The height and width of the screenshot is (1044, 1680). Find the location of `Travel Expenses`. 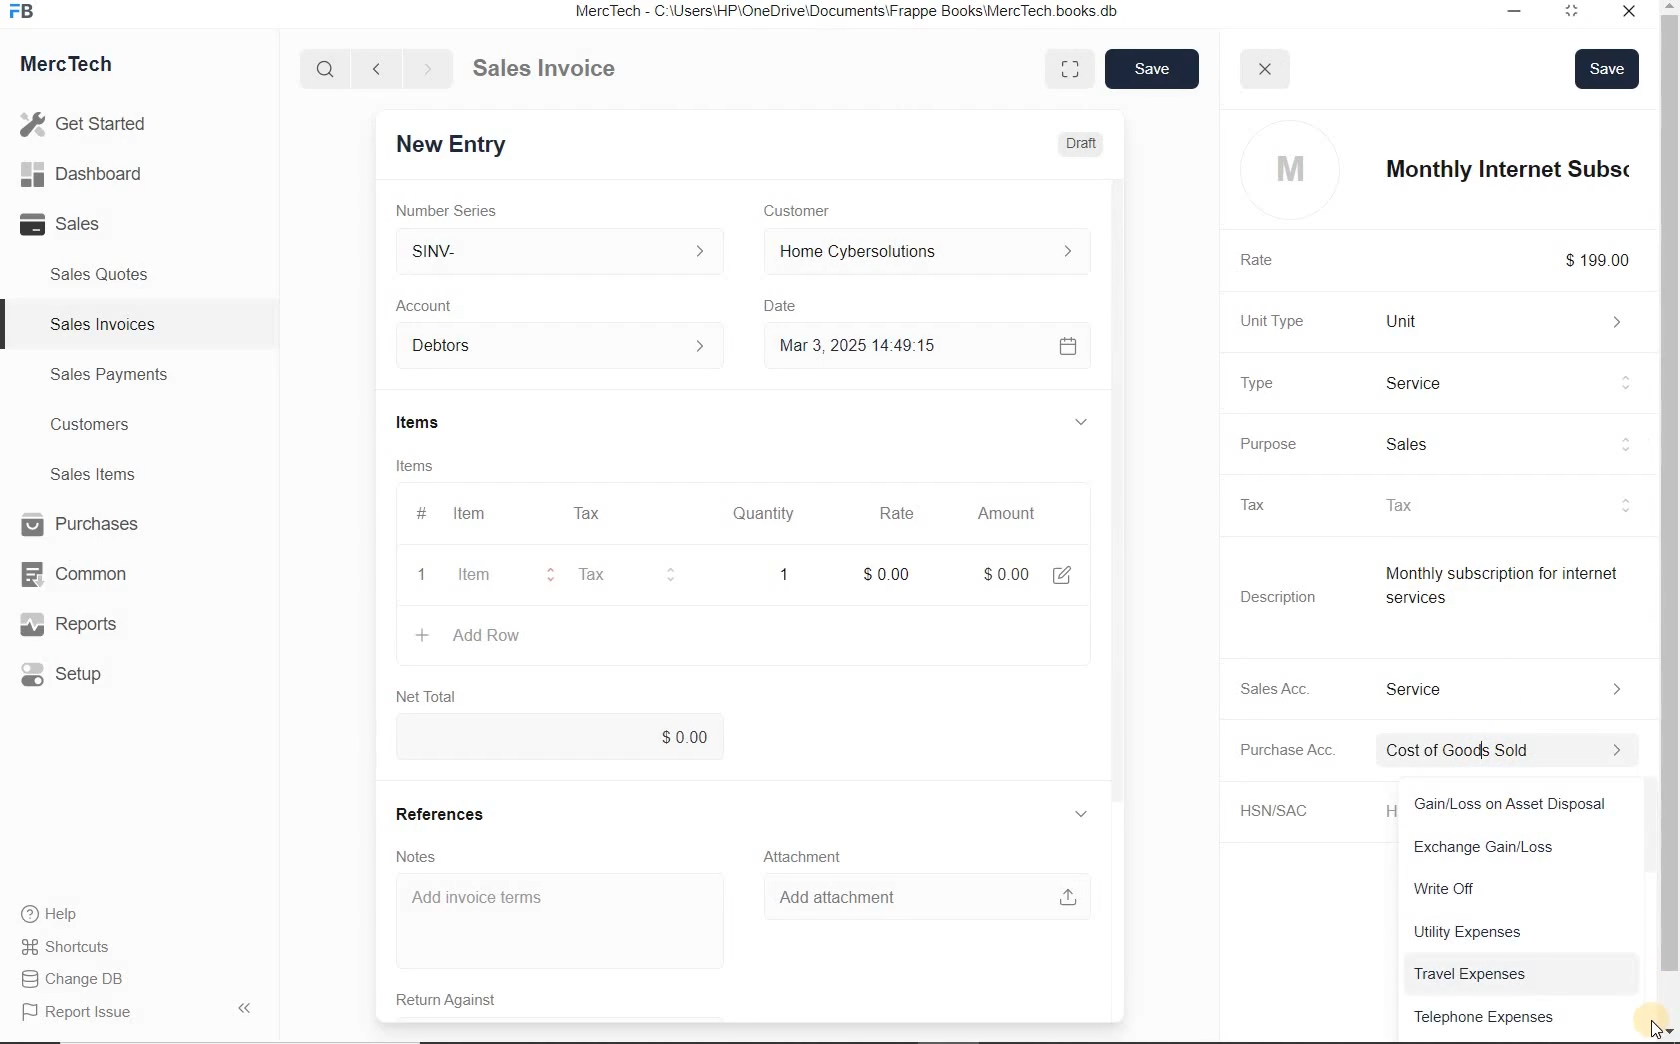

Travel Expenses is located at coordinates (1525, 972).